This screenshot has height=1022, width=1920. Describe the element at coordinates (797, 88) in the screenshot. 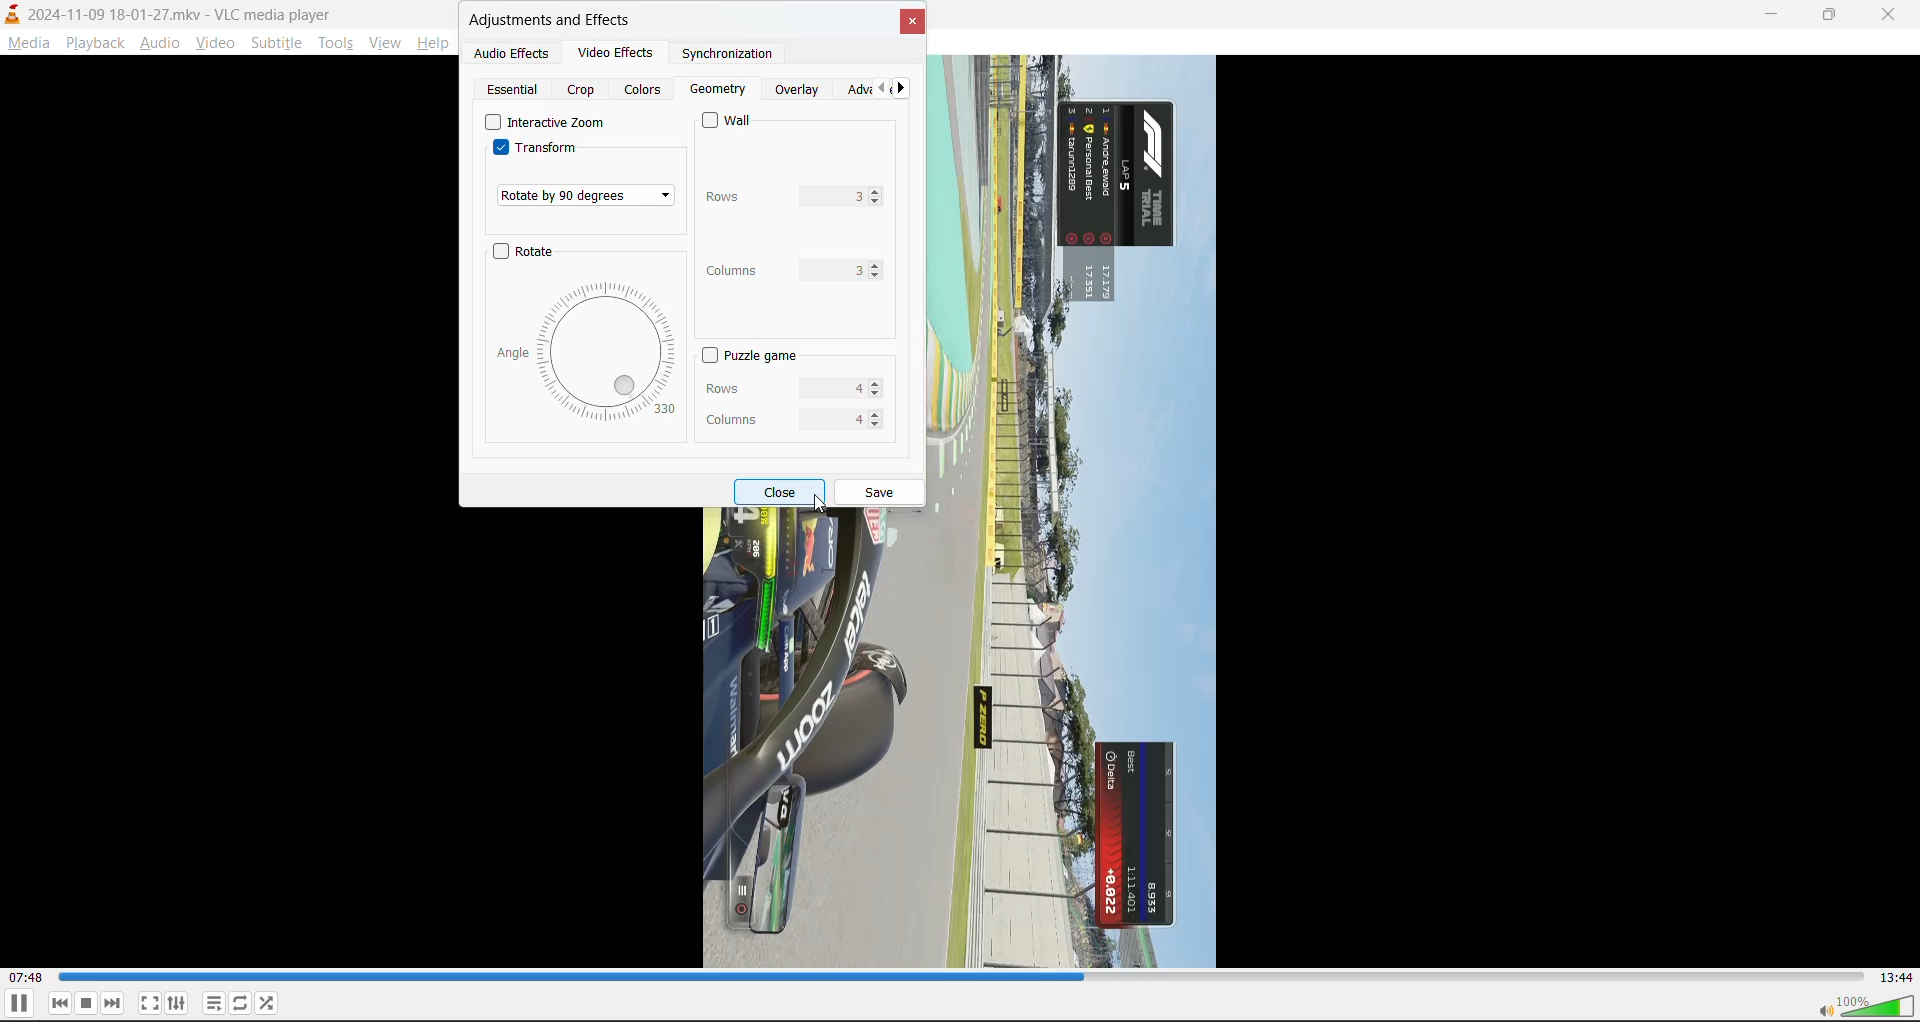

I see `overlay` at that location.